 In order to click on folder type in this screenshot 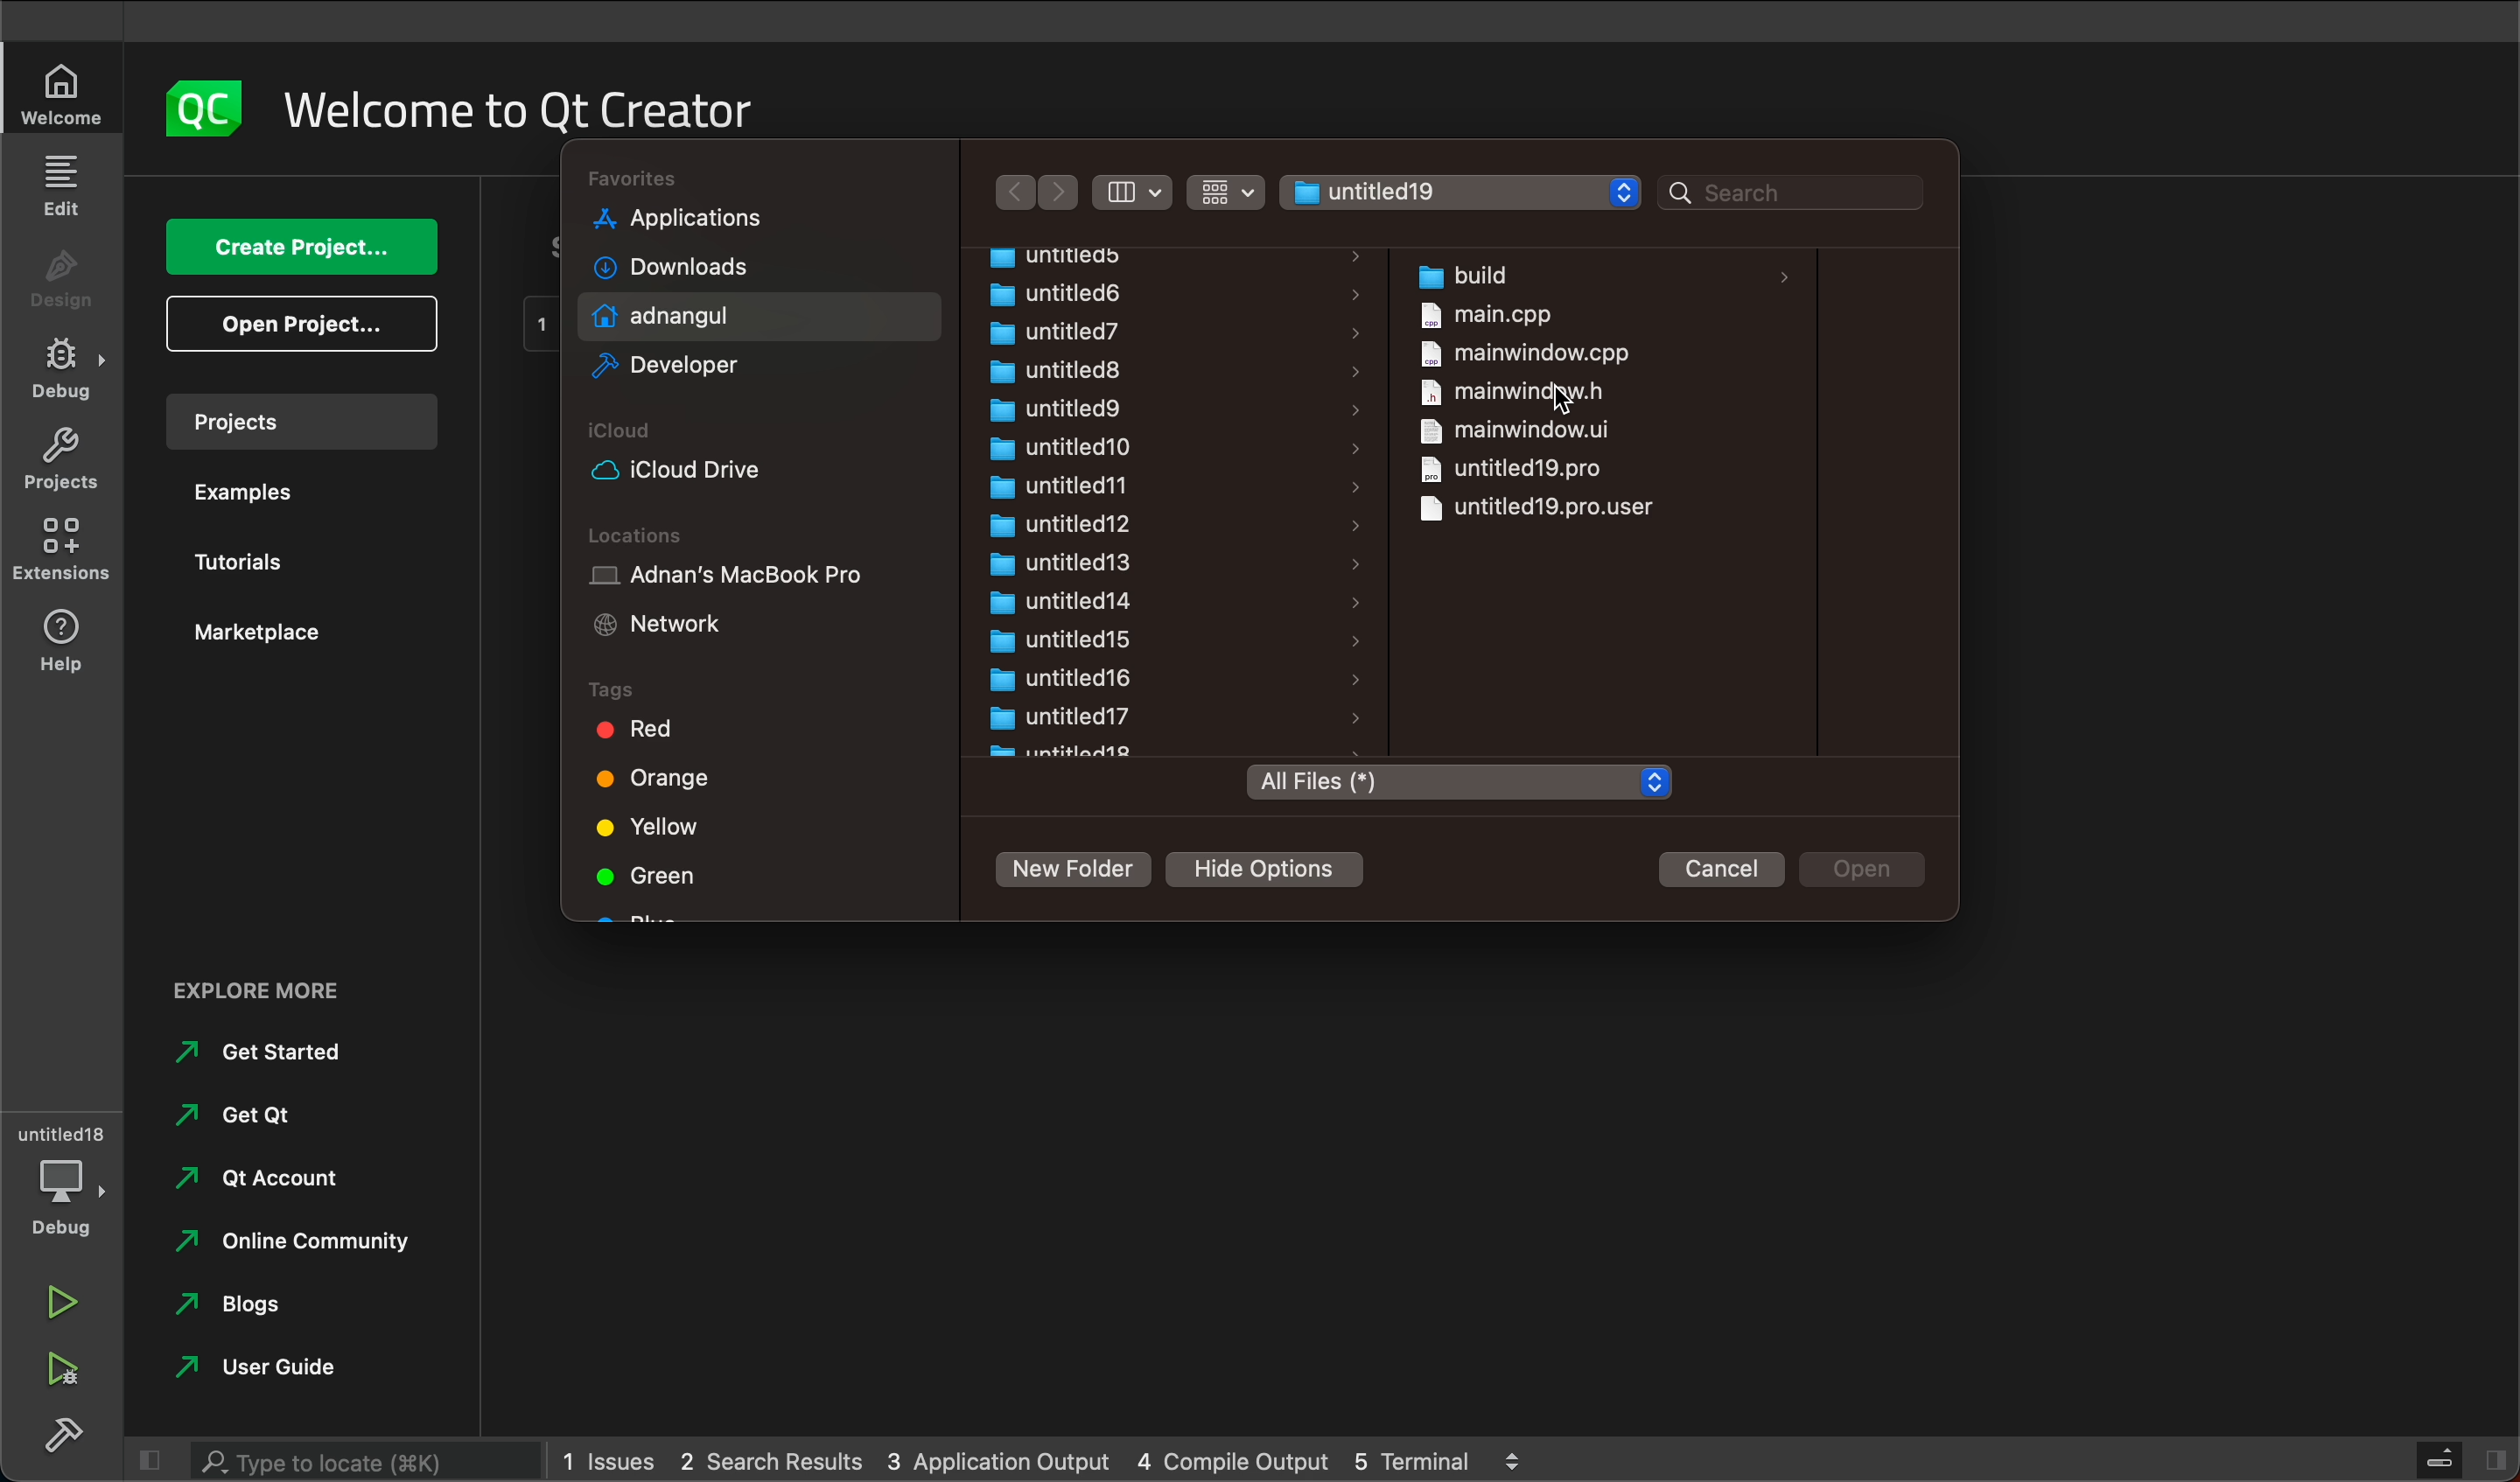, I will do `click(1456, 784)`.